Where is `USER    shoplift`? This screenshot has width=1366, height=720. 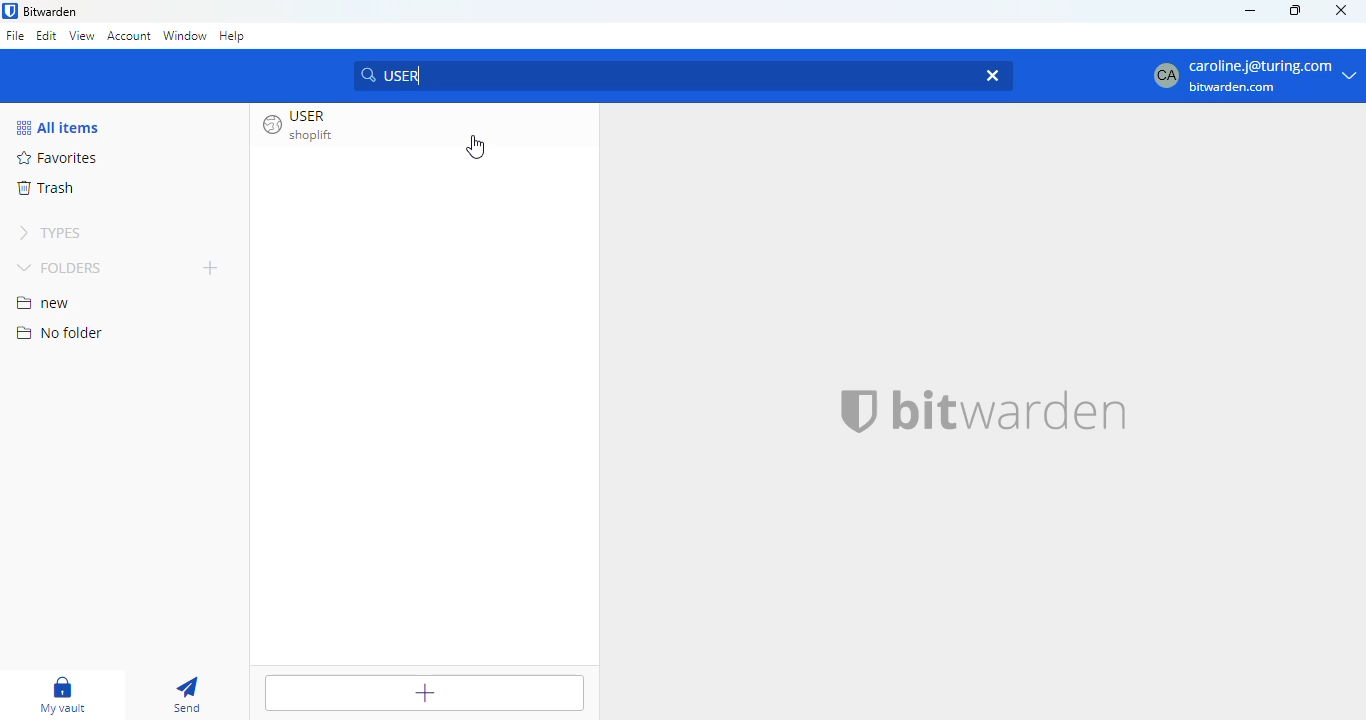 USER    shoplift is located at coordinates (304, 125).